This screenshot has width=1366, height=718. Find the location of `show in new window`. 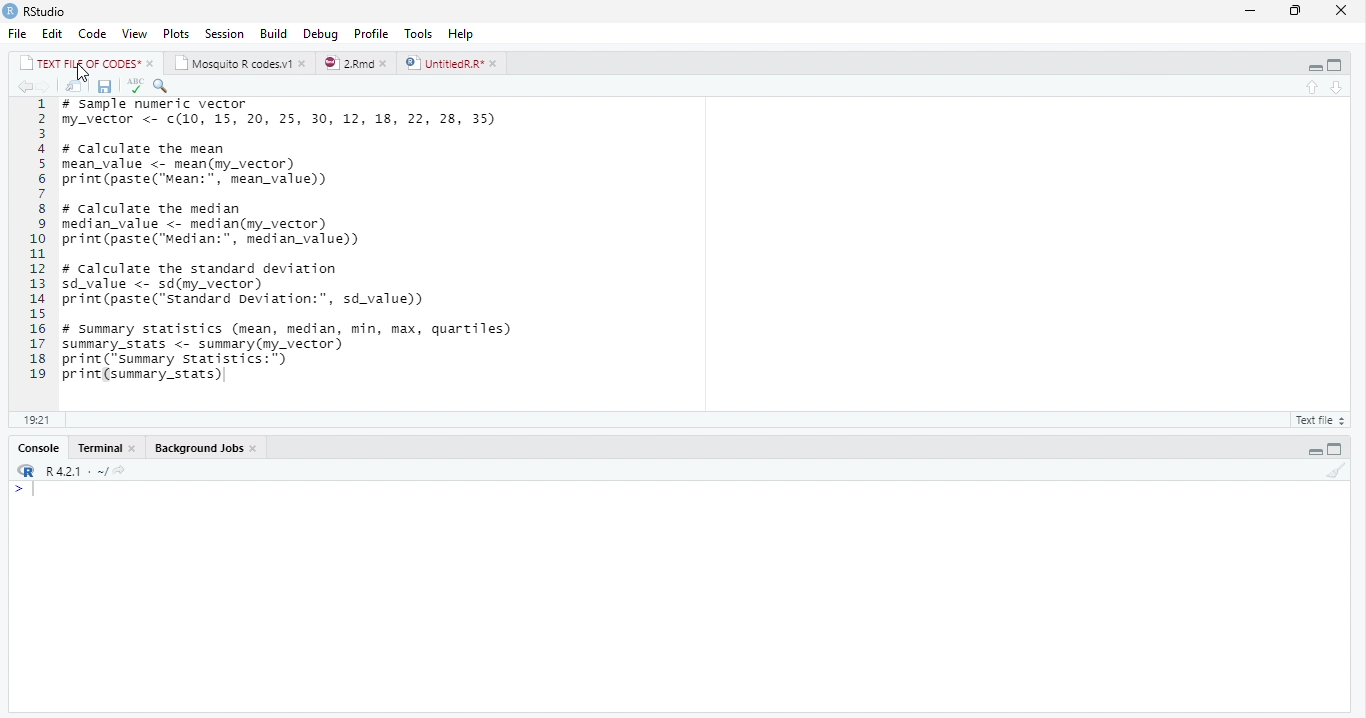

show in new window is located at coordinates (76, 88).